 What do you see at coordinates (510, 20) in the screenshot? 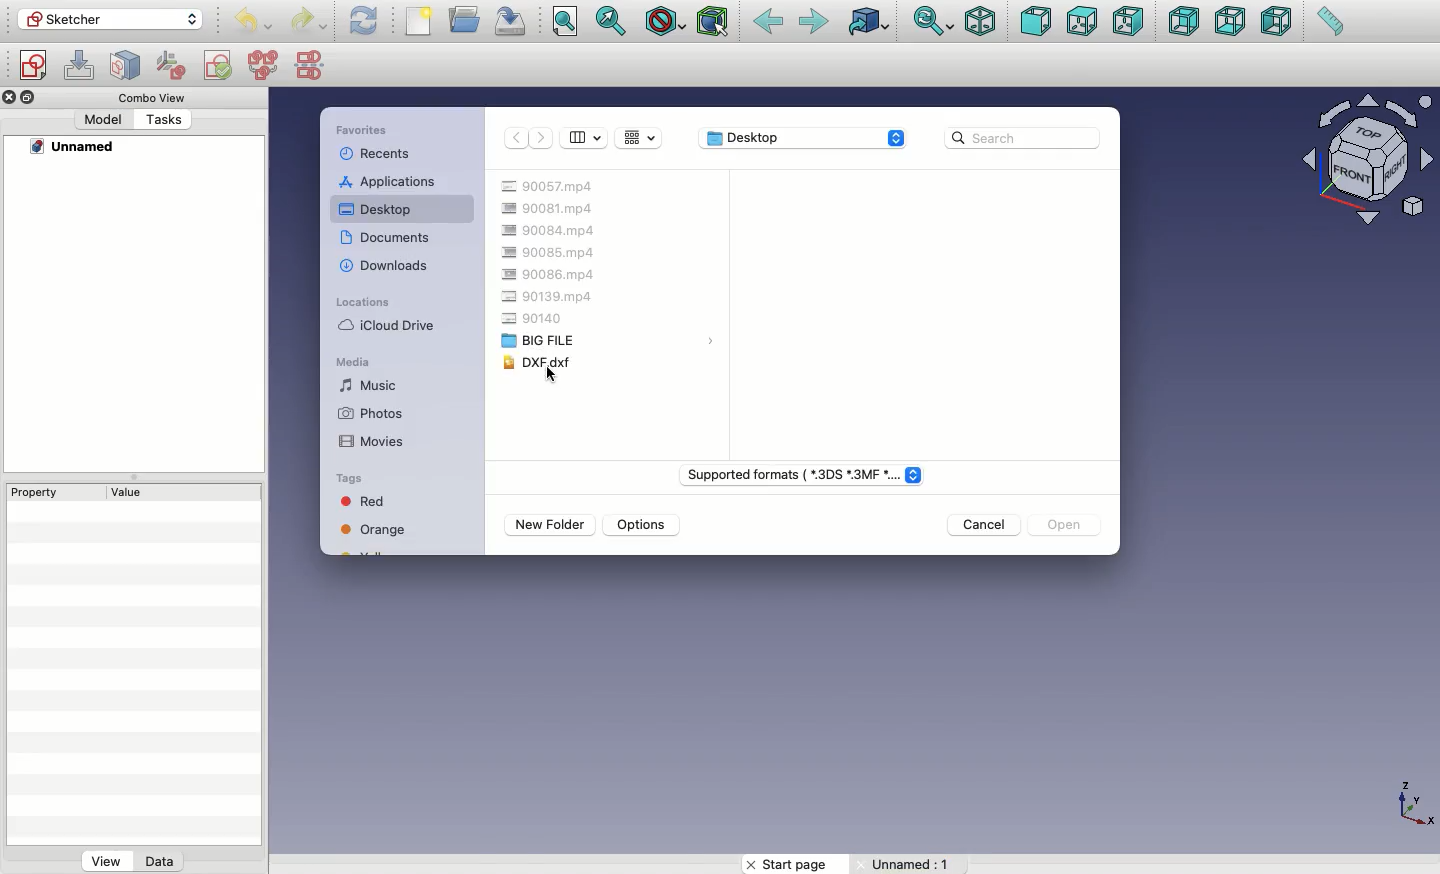
I see `Save` at bounding box center [510, 20].